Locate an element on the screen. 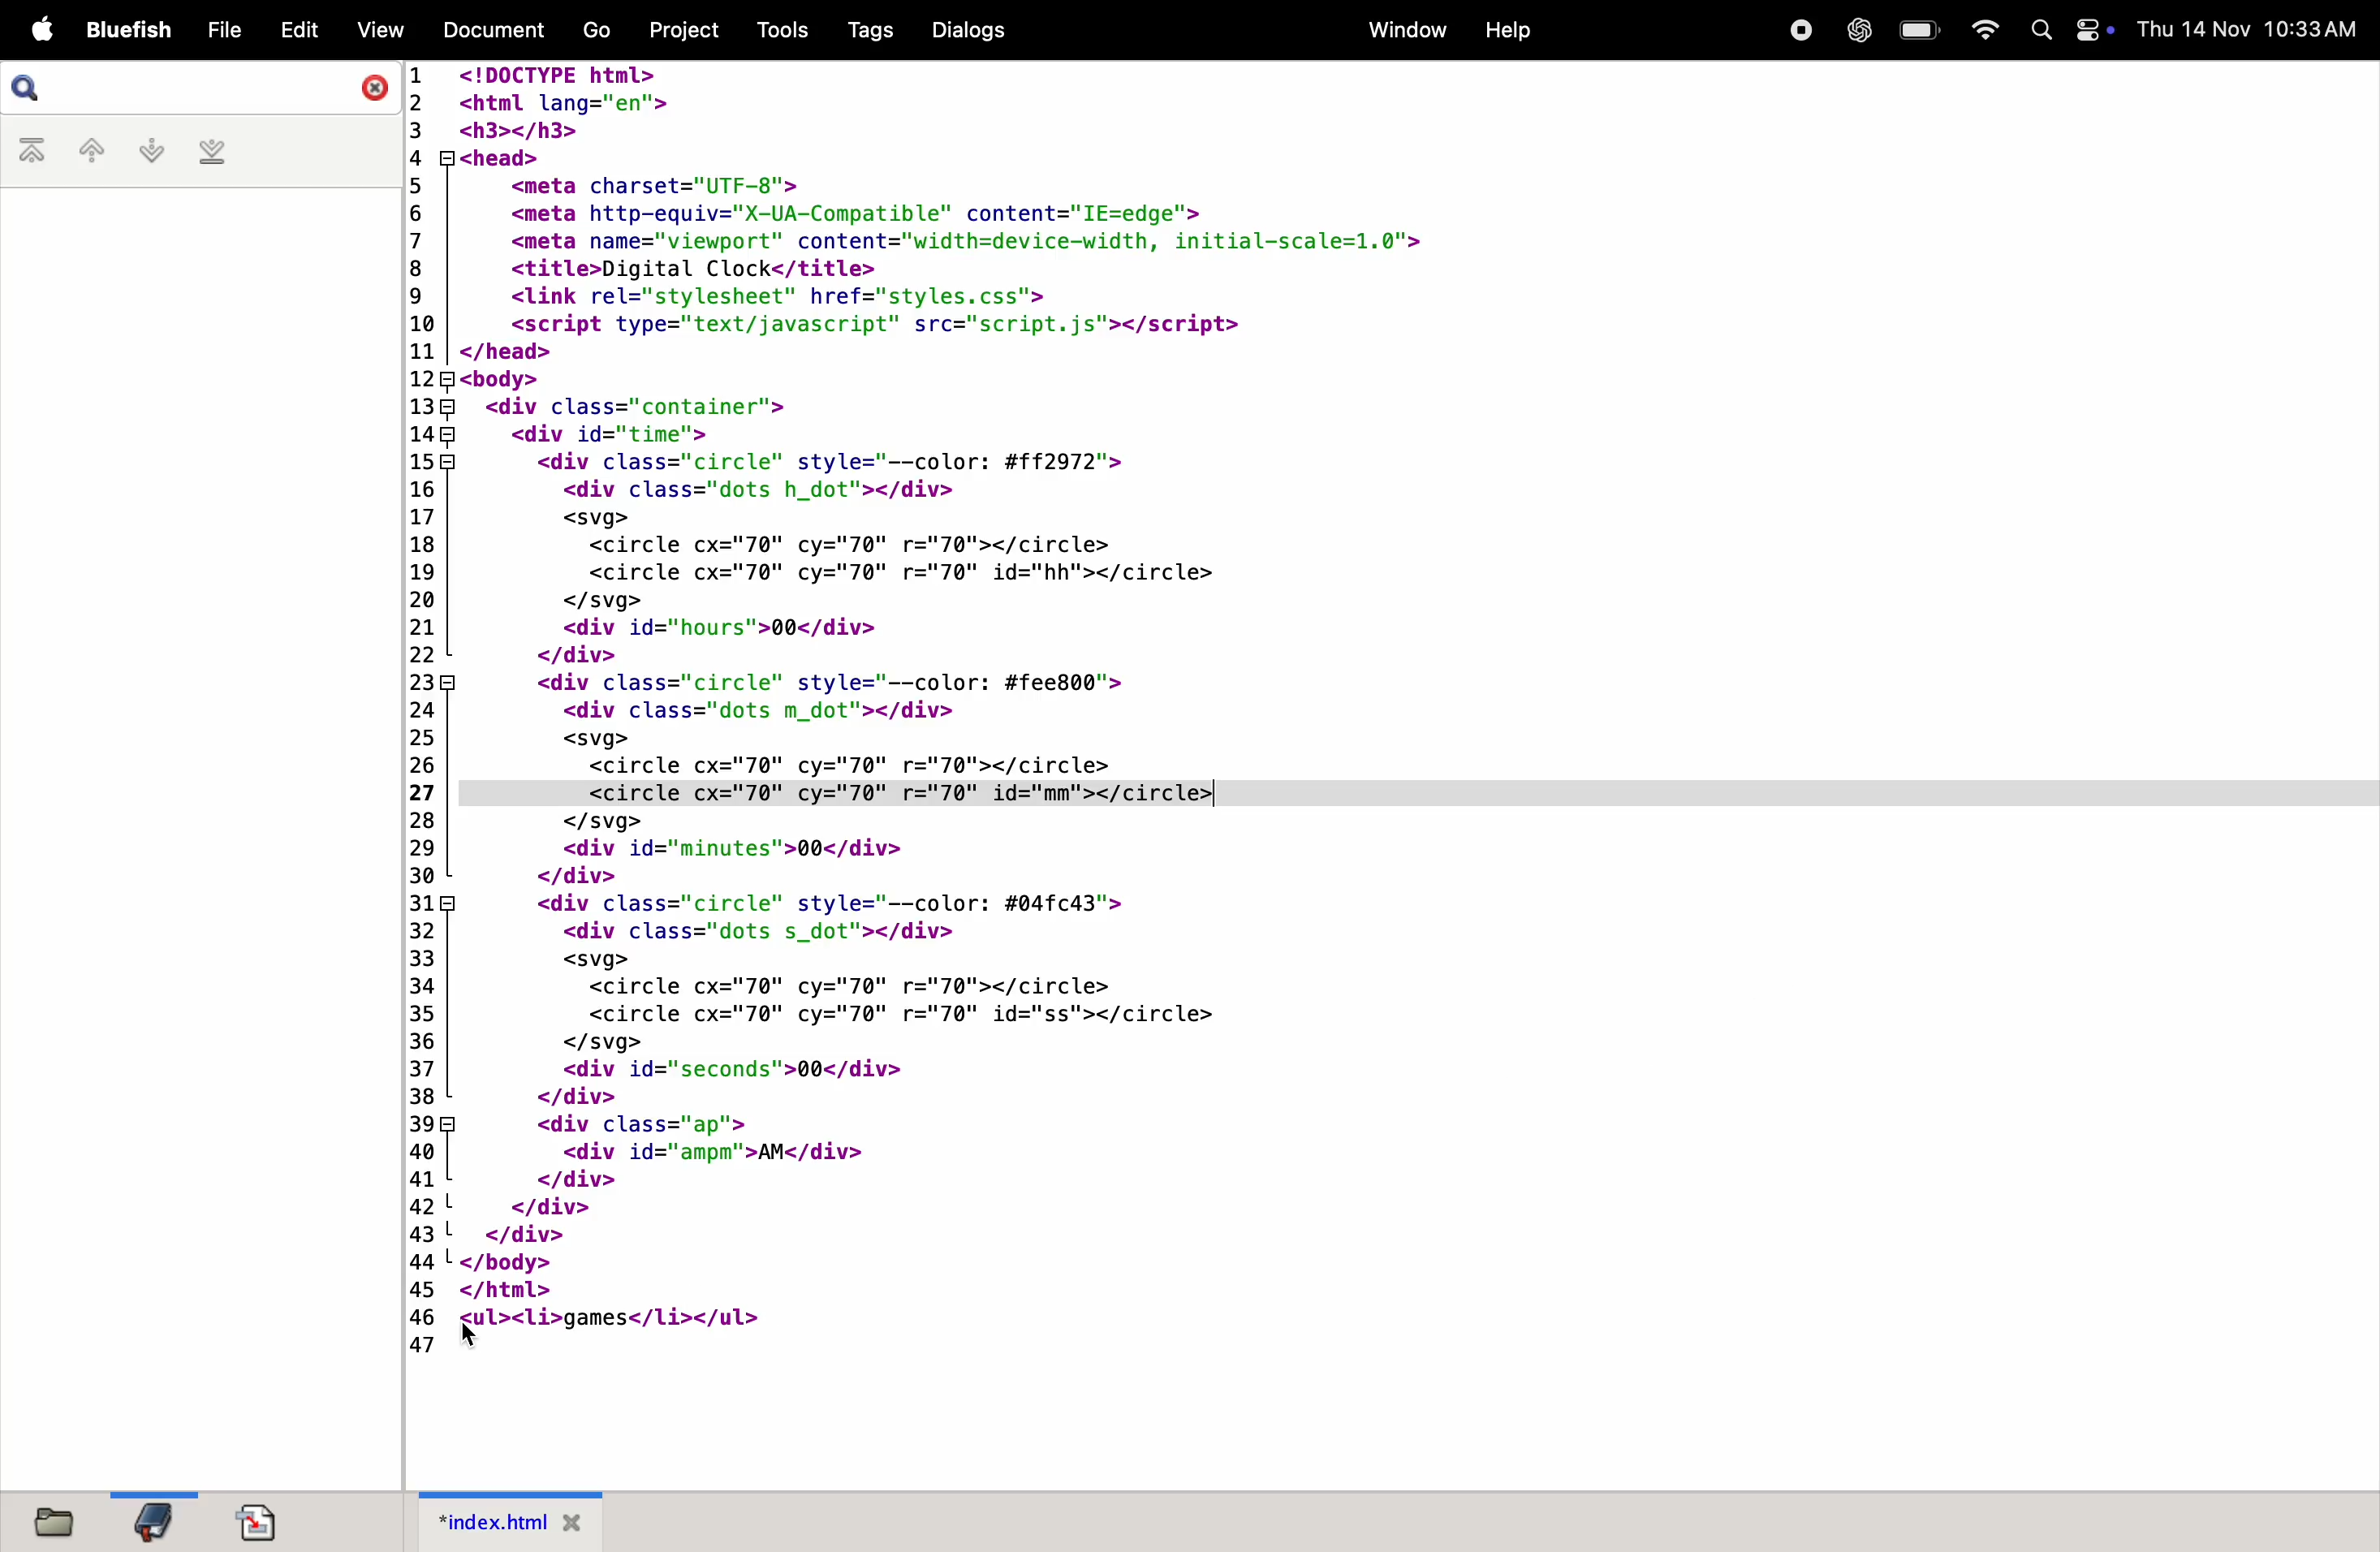 Image resolution: width=2380 pixels, height=1552 pixels. document is located at coordinates (270, 1521).